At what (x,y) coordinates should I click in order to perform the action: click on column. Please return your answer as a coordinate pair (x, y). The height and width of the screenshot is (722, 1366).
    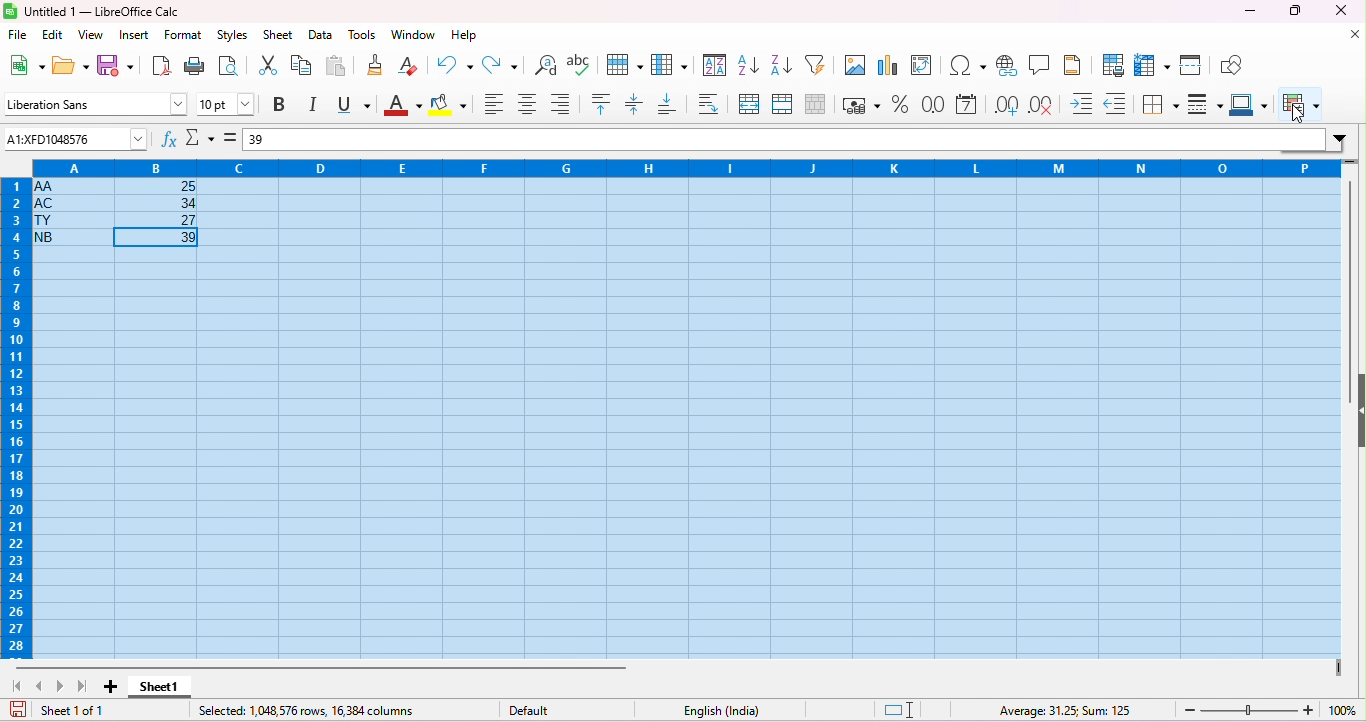
    Looking at the image, I should click on (669, 64).